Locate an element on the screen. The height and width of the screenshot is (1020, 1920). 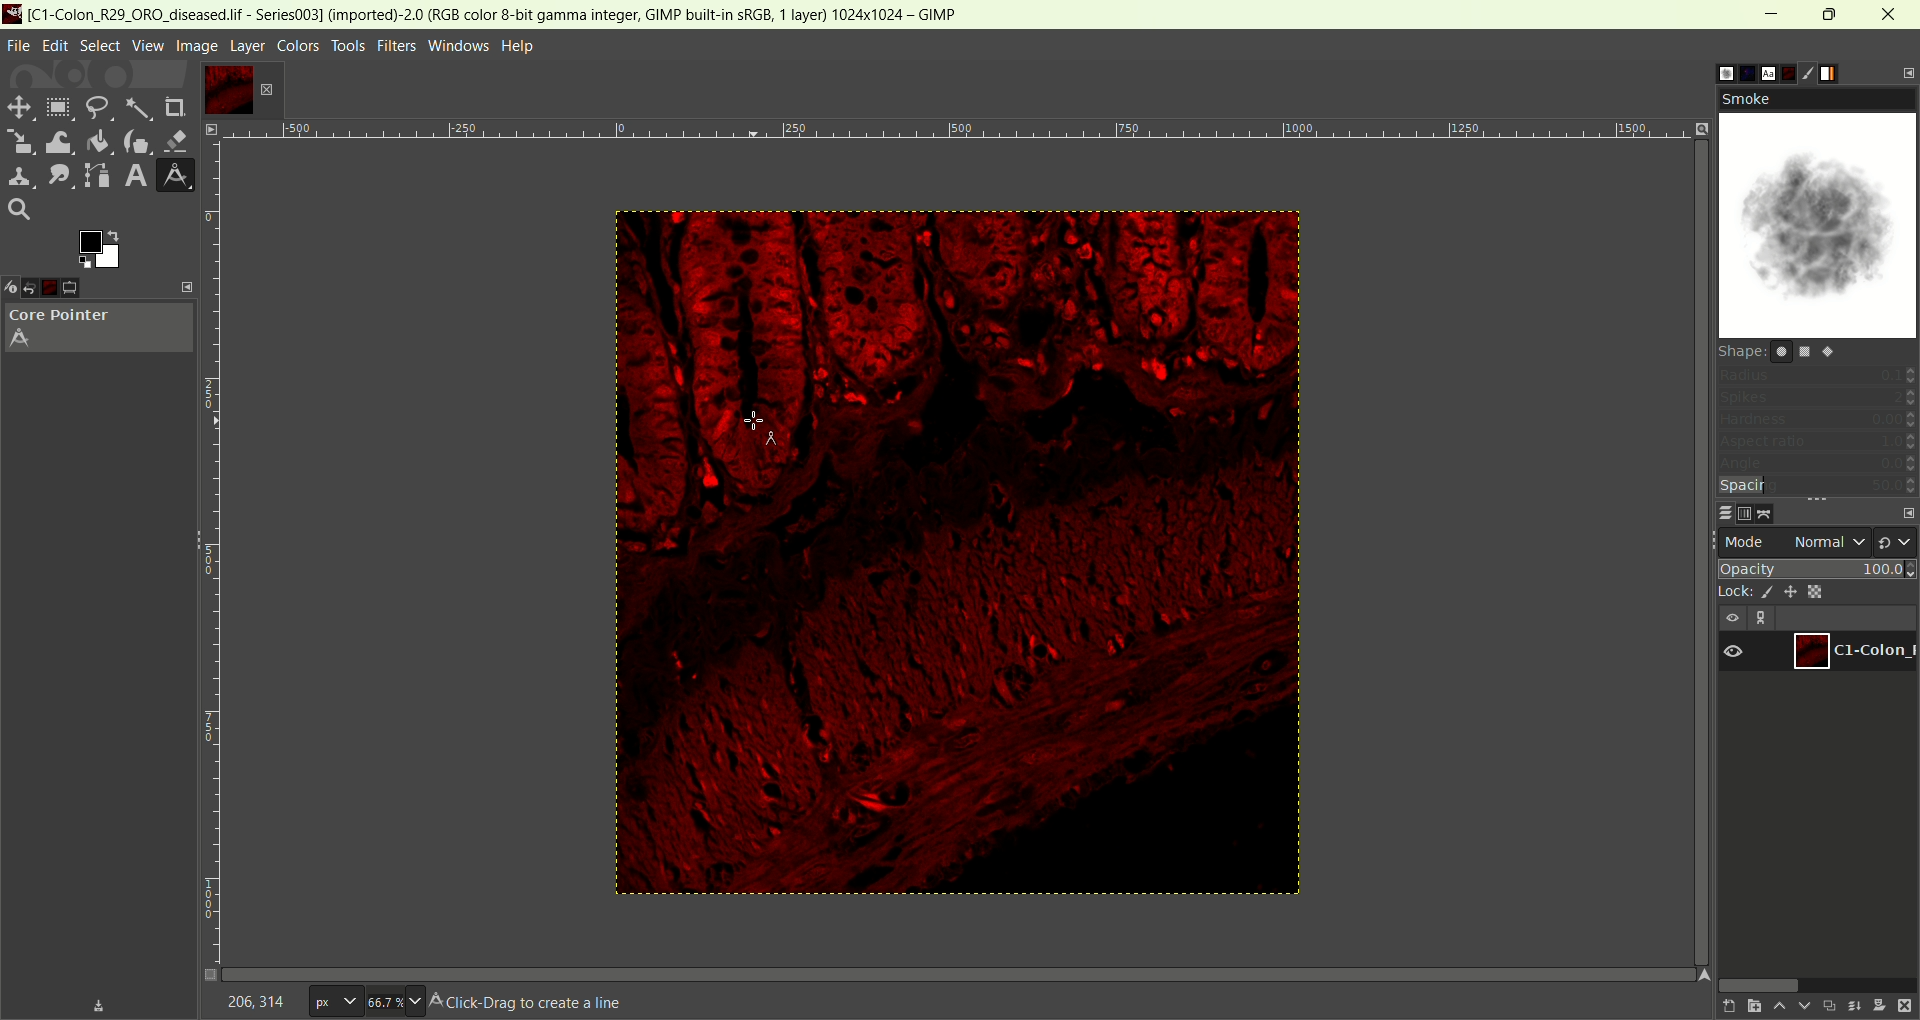
logo is located at coordinates (13, 13).